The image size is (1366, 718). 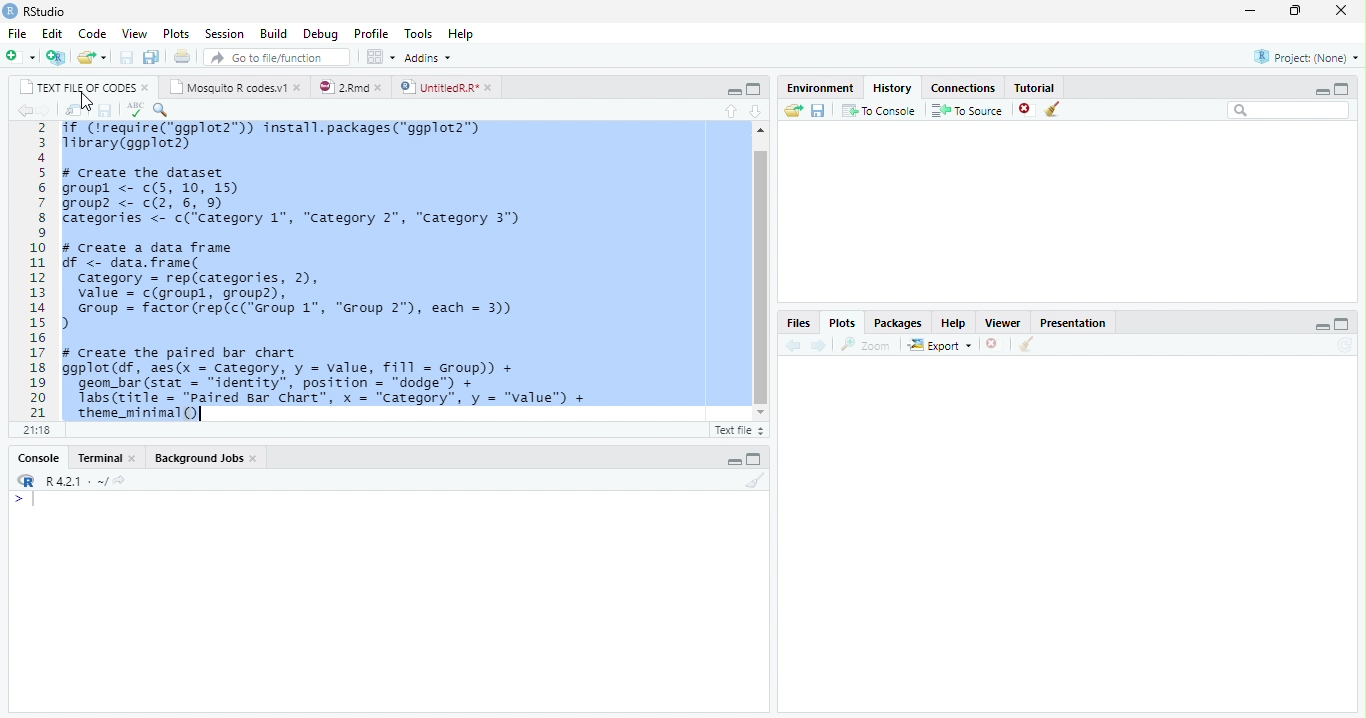 I want to click on clean, so click(x=1056, y=111).